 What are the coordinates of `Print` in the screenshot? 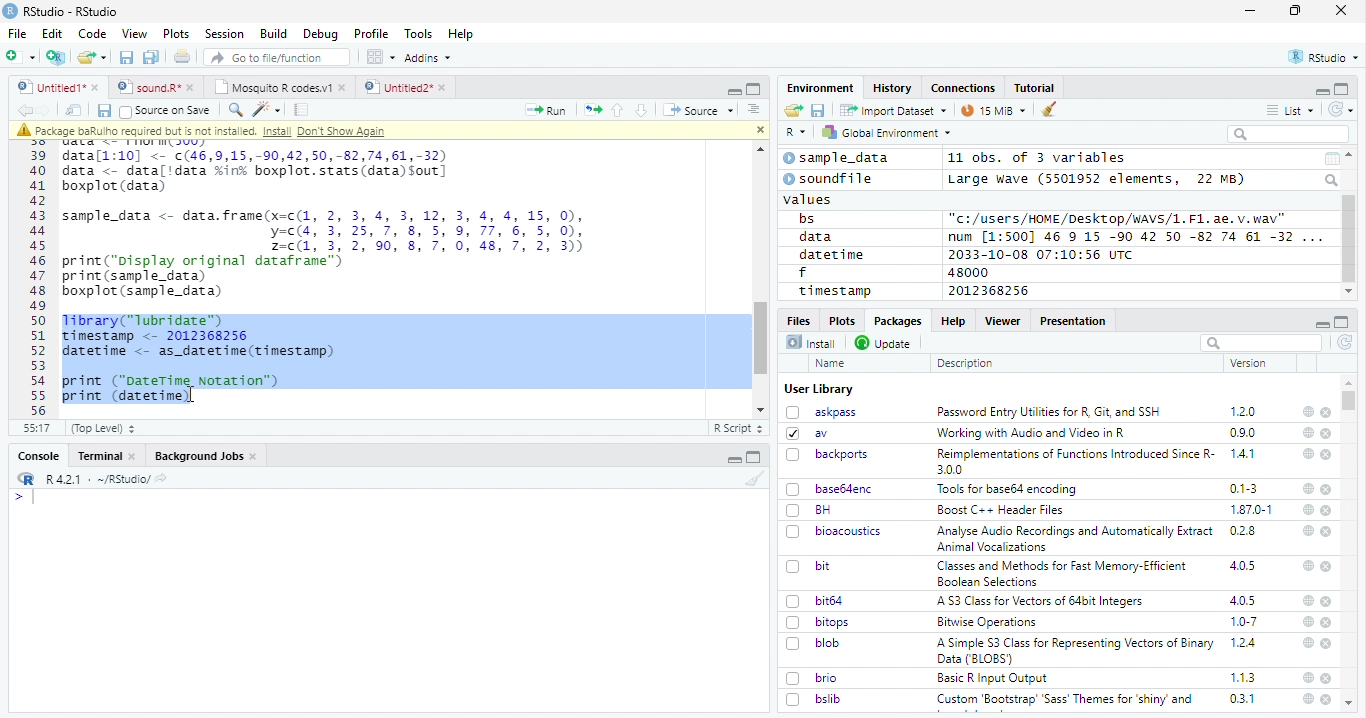 It's located at (183, 56).